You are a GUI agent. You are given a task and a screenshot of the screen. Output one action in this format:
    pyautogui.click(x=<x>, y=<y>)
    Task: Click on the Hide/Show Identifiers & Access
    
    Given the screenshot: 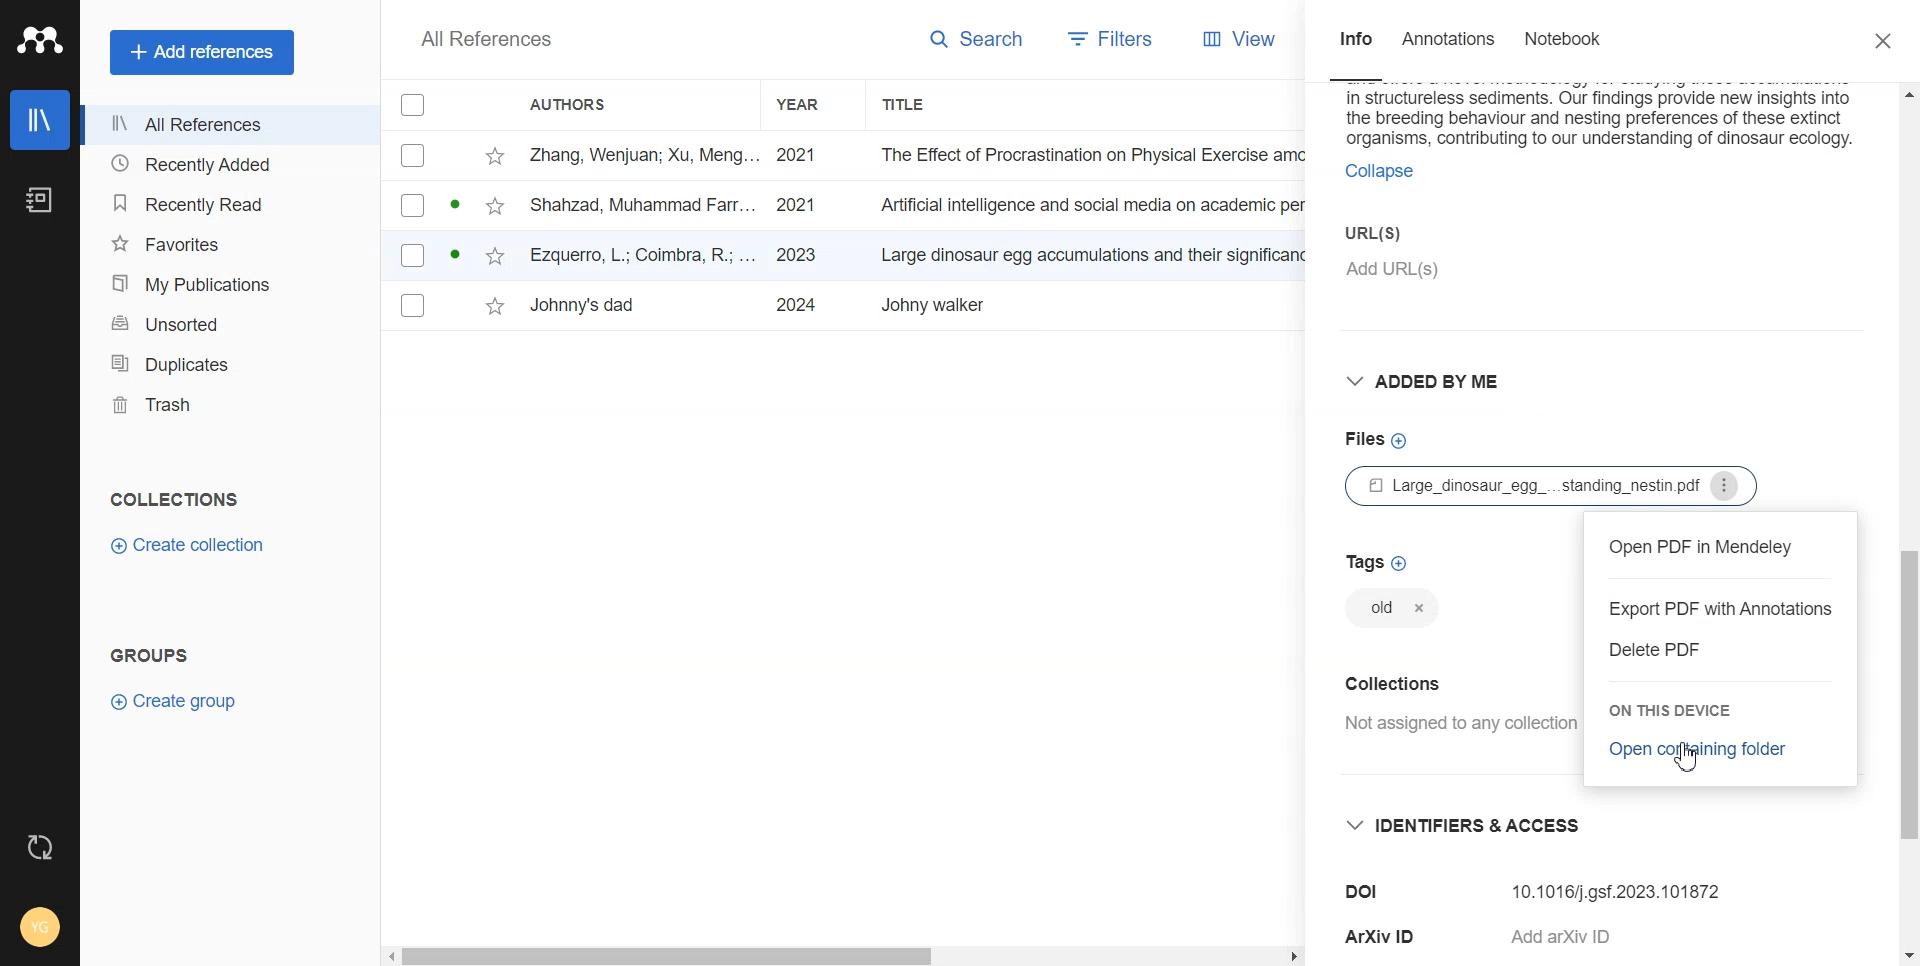 What is the action you would take?
    pyautogui.click(x=1475, y=824)
    